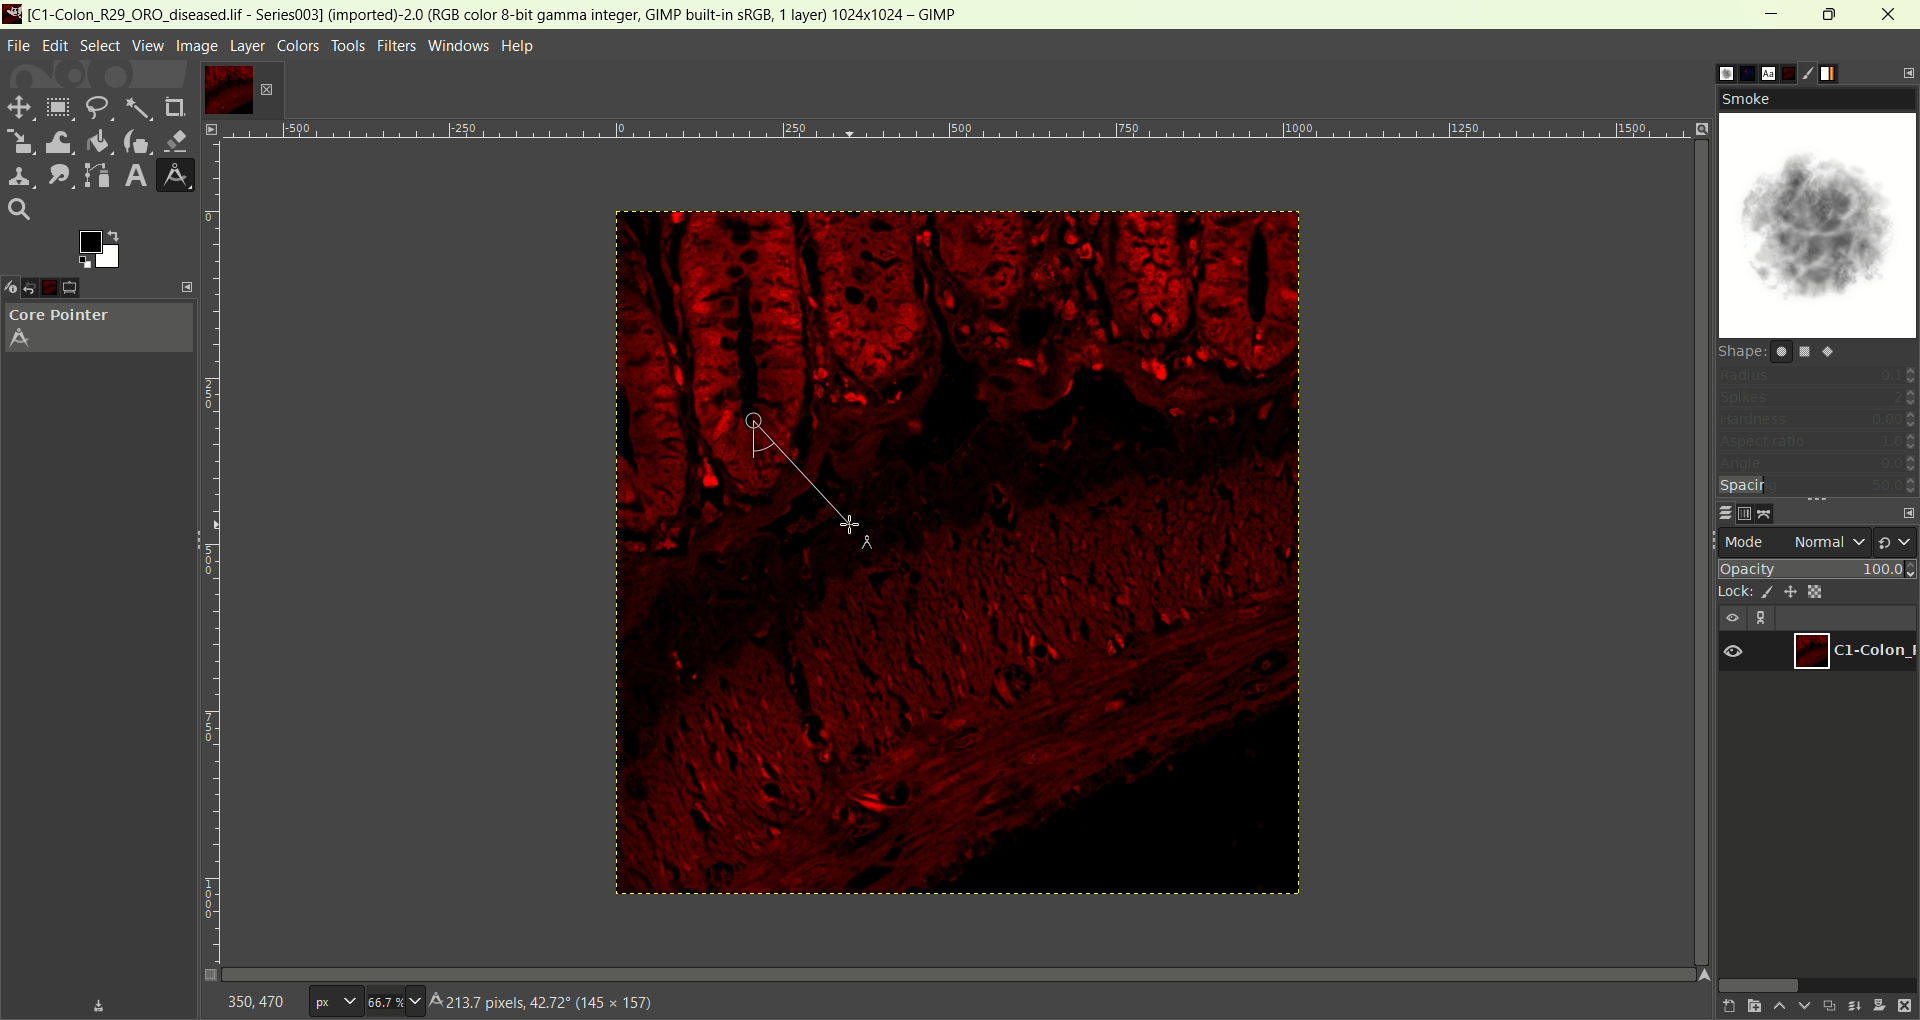 This screenshot has width=1920, height=1020. I want to click on scale, so click(17, 139).